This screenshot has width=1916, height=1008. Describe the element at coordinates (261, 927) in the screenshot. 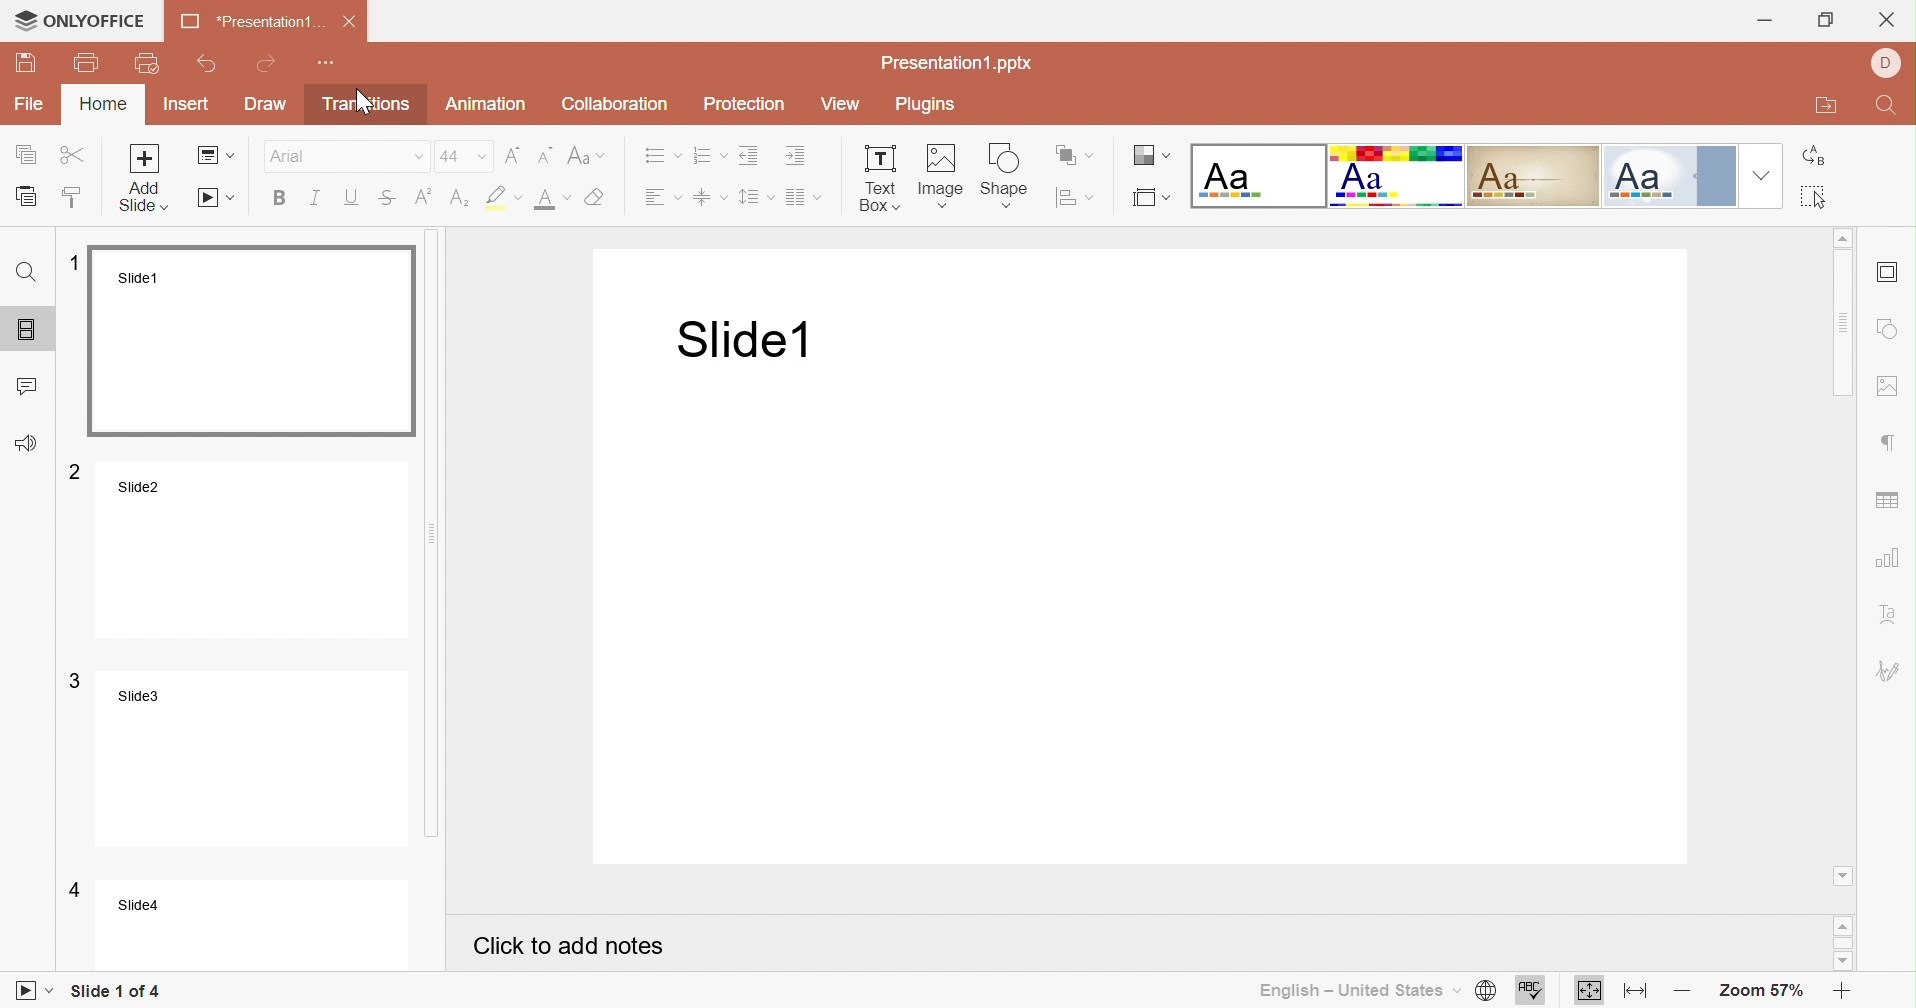

I see `Slide4` at that location.